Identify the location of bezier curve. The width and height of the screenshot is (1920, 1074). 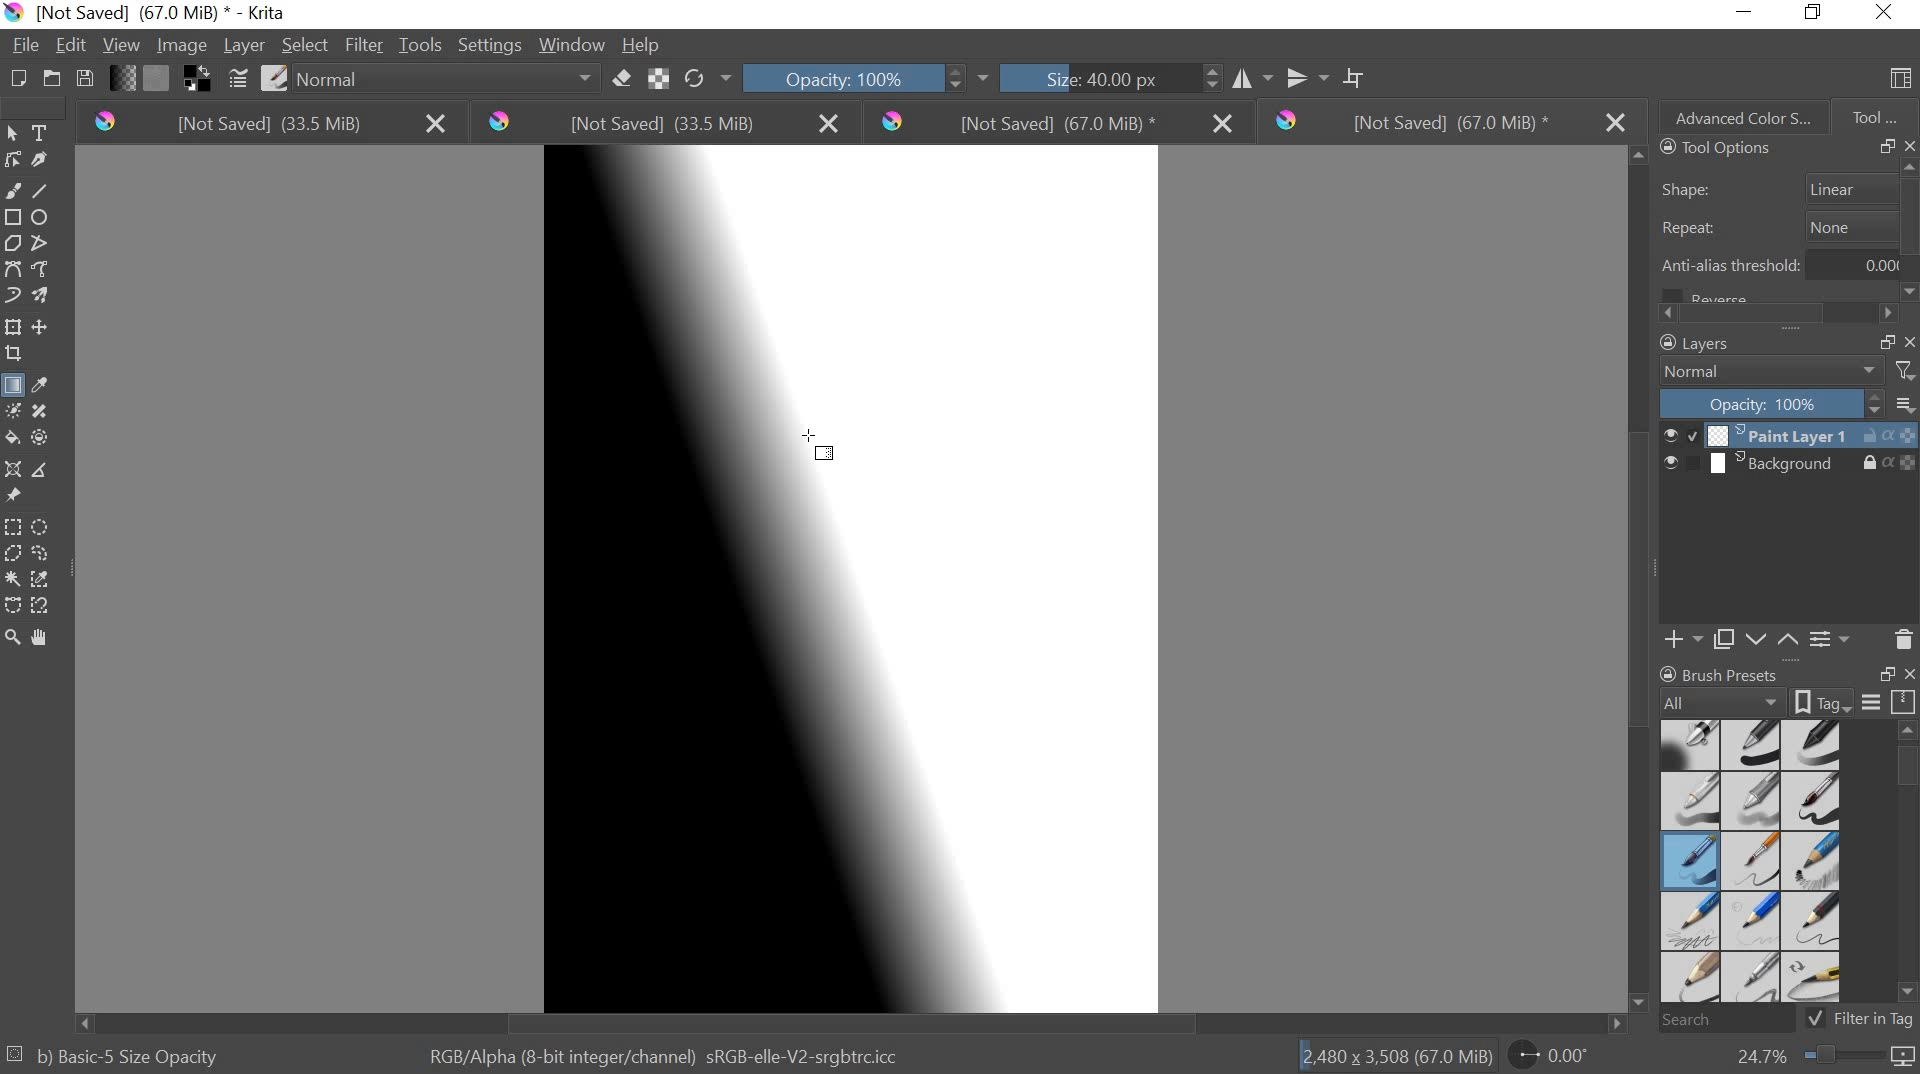
(13, 604).